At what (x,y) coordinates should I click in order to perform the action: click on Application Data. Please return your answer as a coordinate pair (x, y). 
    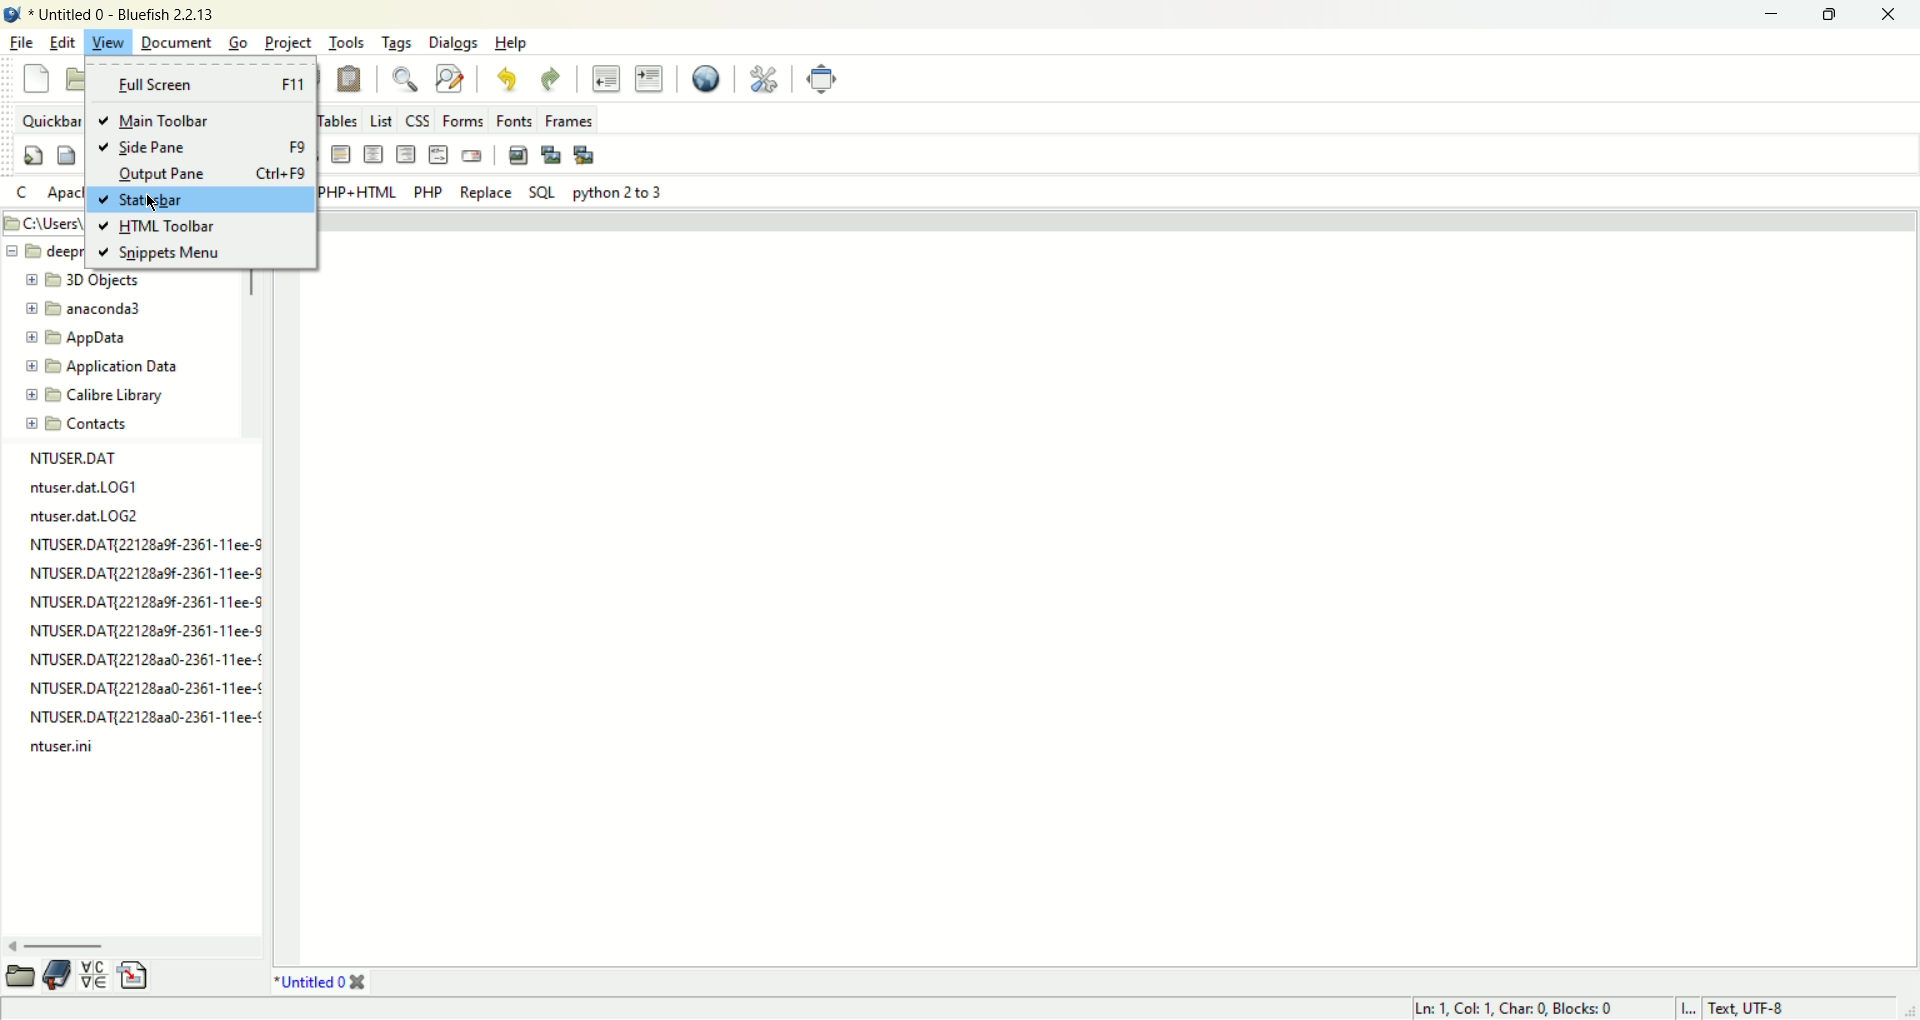
    Looking at the image, I should click on (102, 366).